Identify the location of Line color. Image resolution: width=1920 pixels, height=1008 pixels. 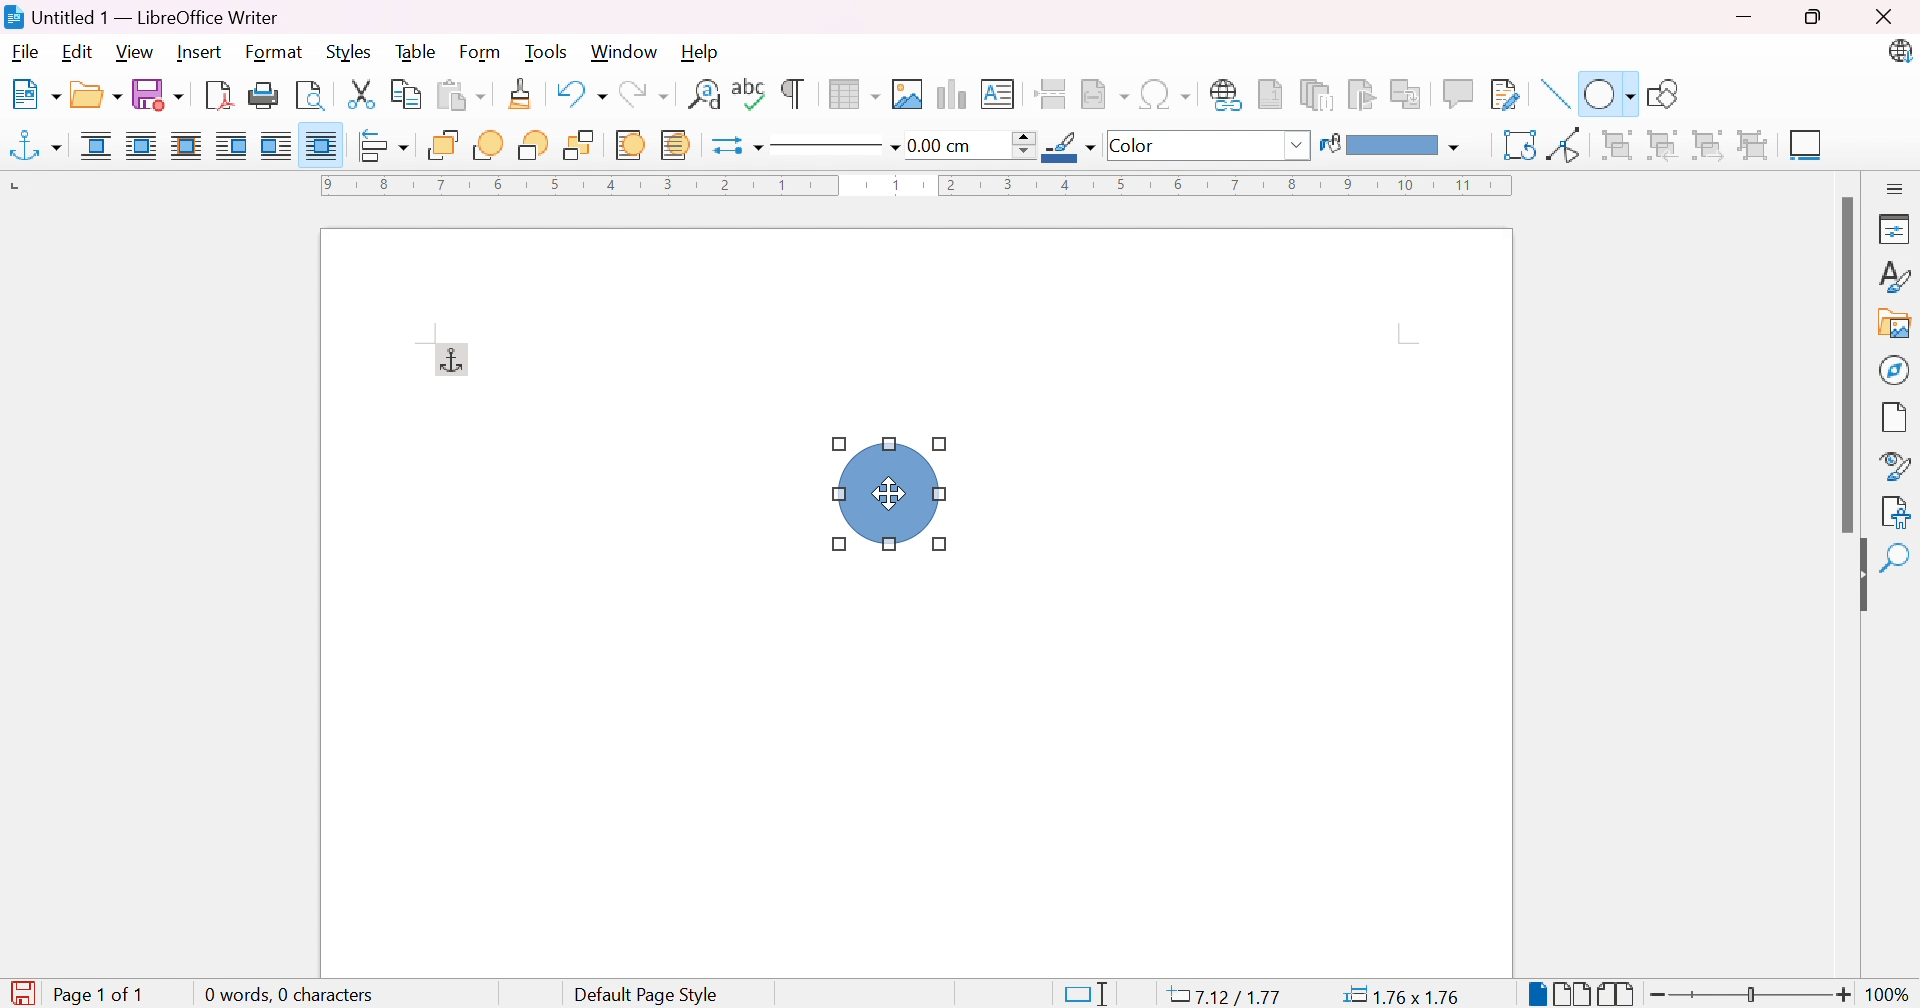
(1069, 146).